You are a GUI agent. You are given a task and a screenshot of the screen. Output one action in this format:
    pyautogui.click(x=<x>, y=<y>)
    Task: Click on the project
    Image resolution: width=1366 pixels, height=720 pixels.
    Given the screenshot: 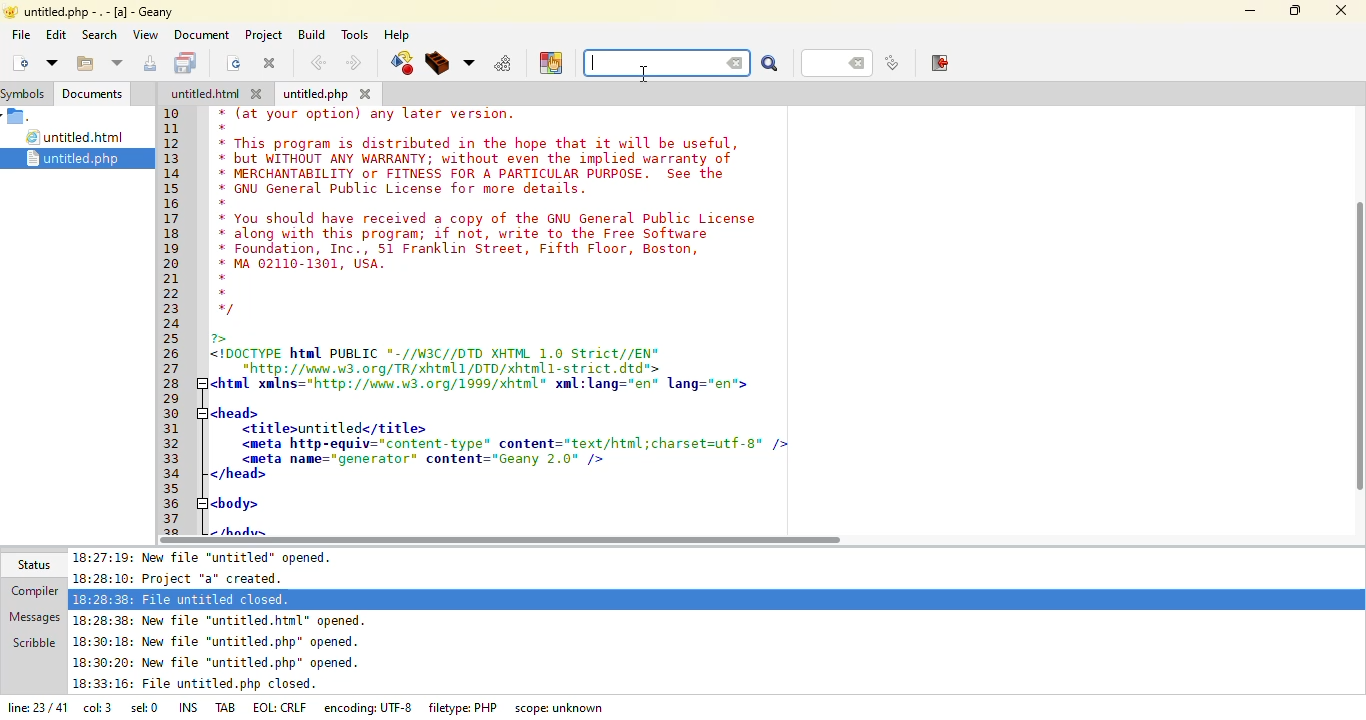 What is the action you would take?
    pyautogui.click(x=261, y=34)
    